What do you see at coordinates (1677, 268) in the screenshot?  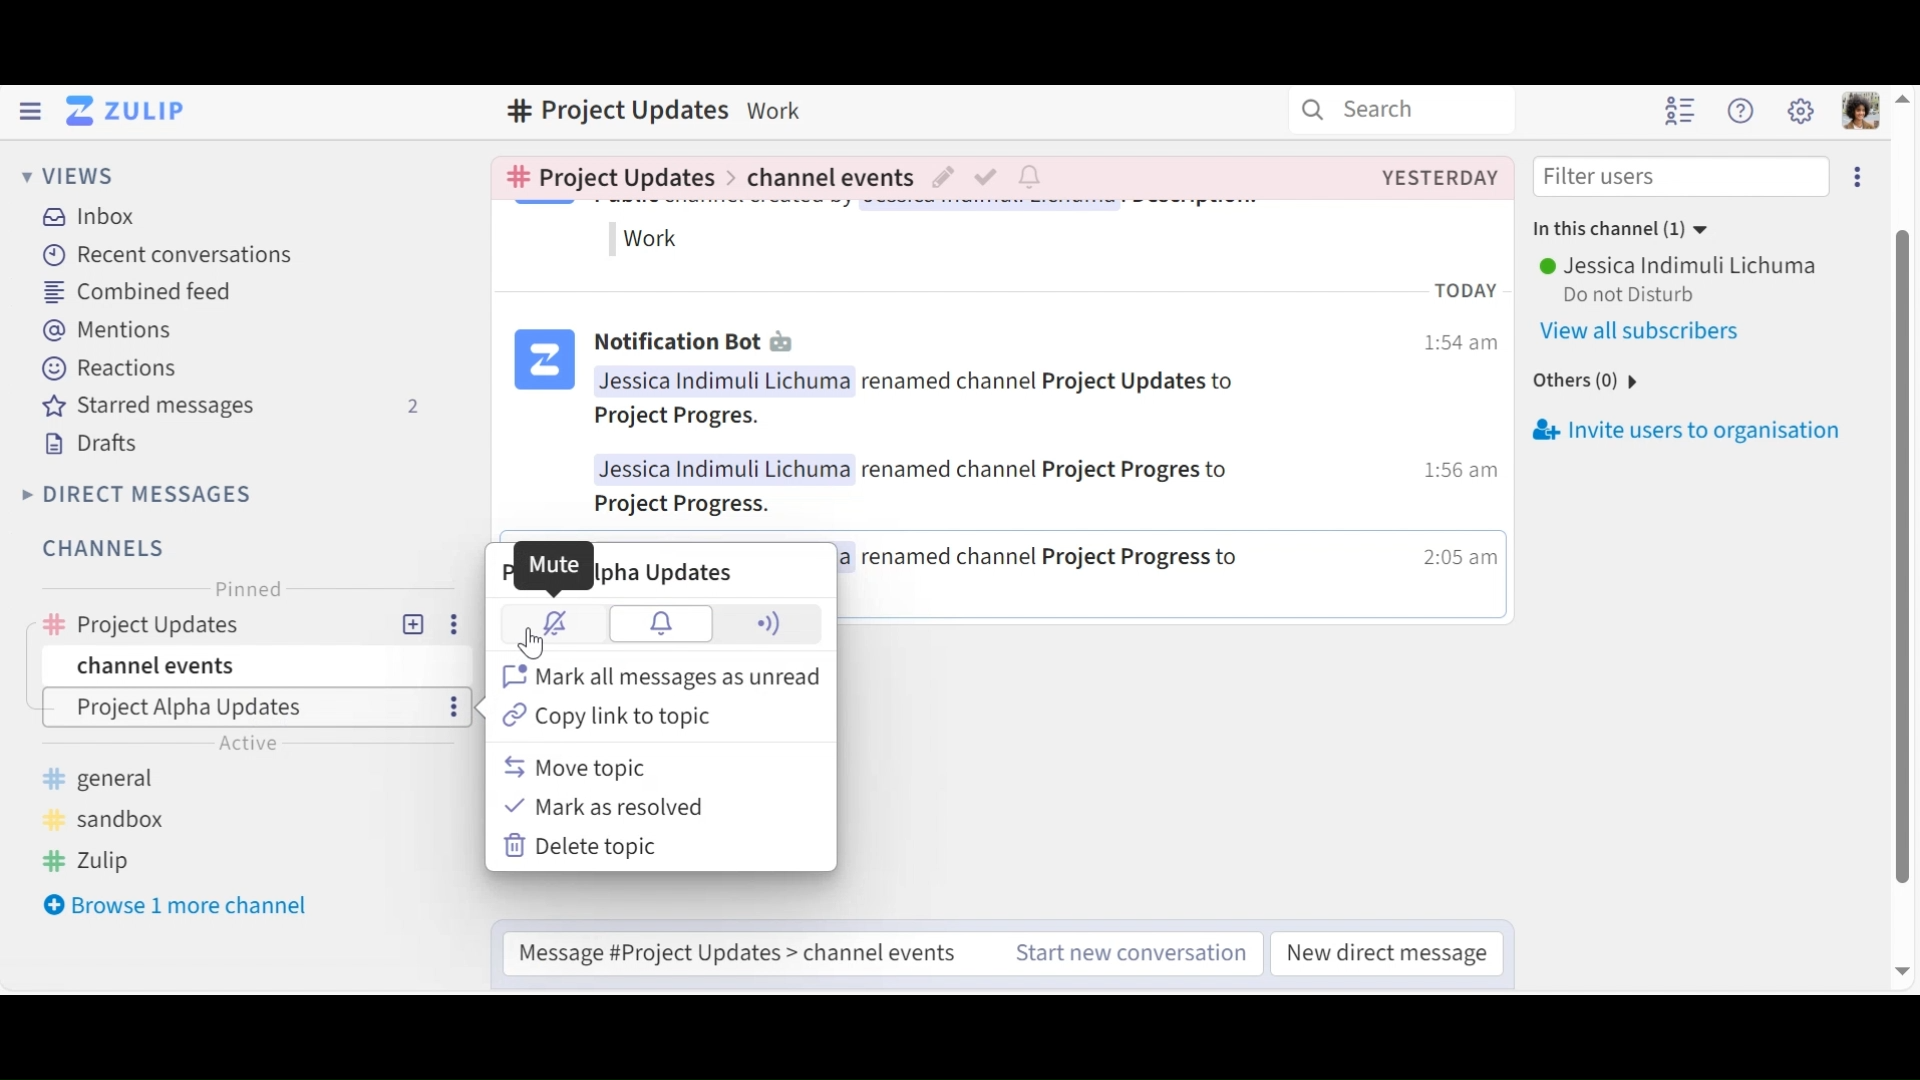 I see `User` at bounding box center [1677, 268].